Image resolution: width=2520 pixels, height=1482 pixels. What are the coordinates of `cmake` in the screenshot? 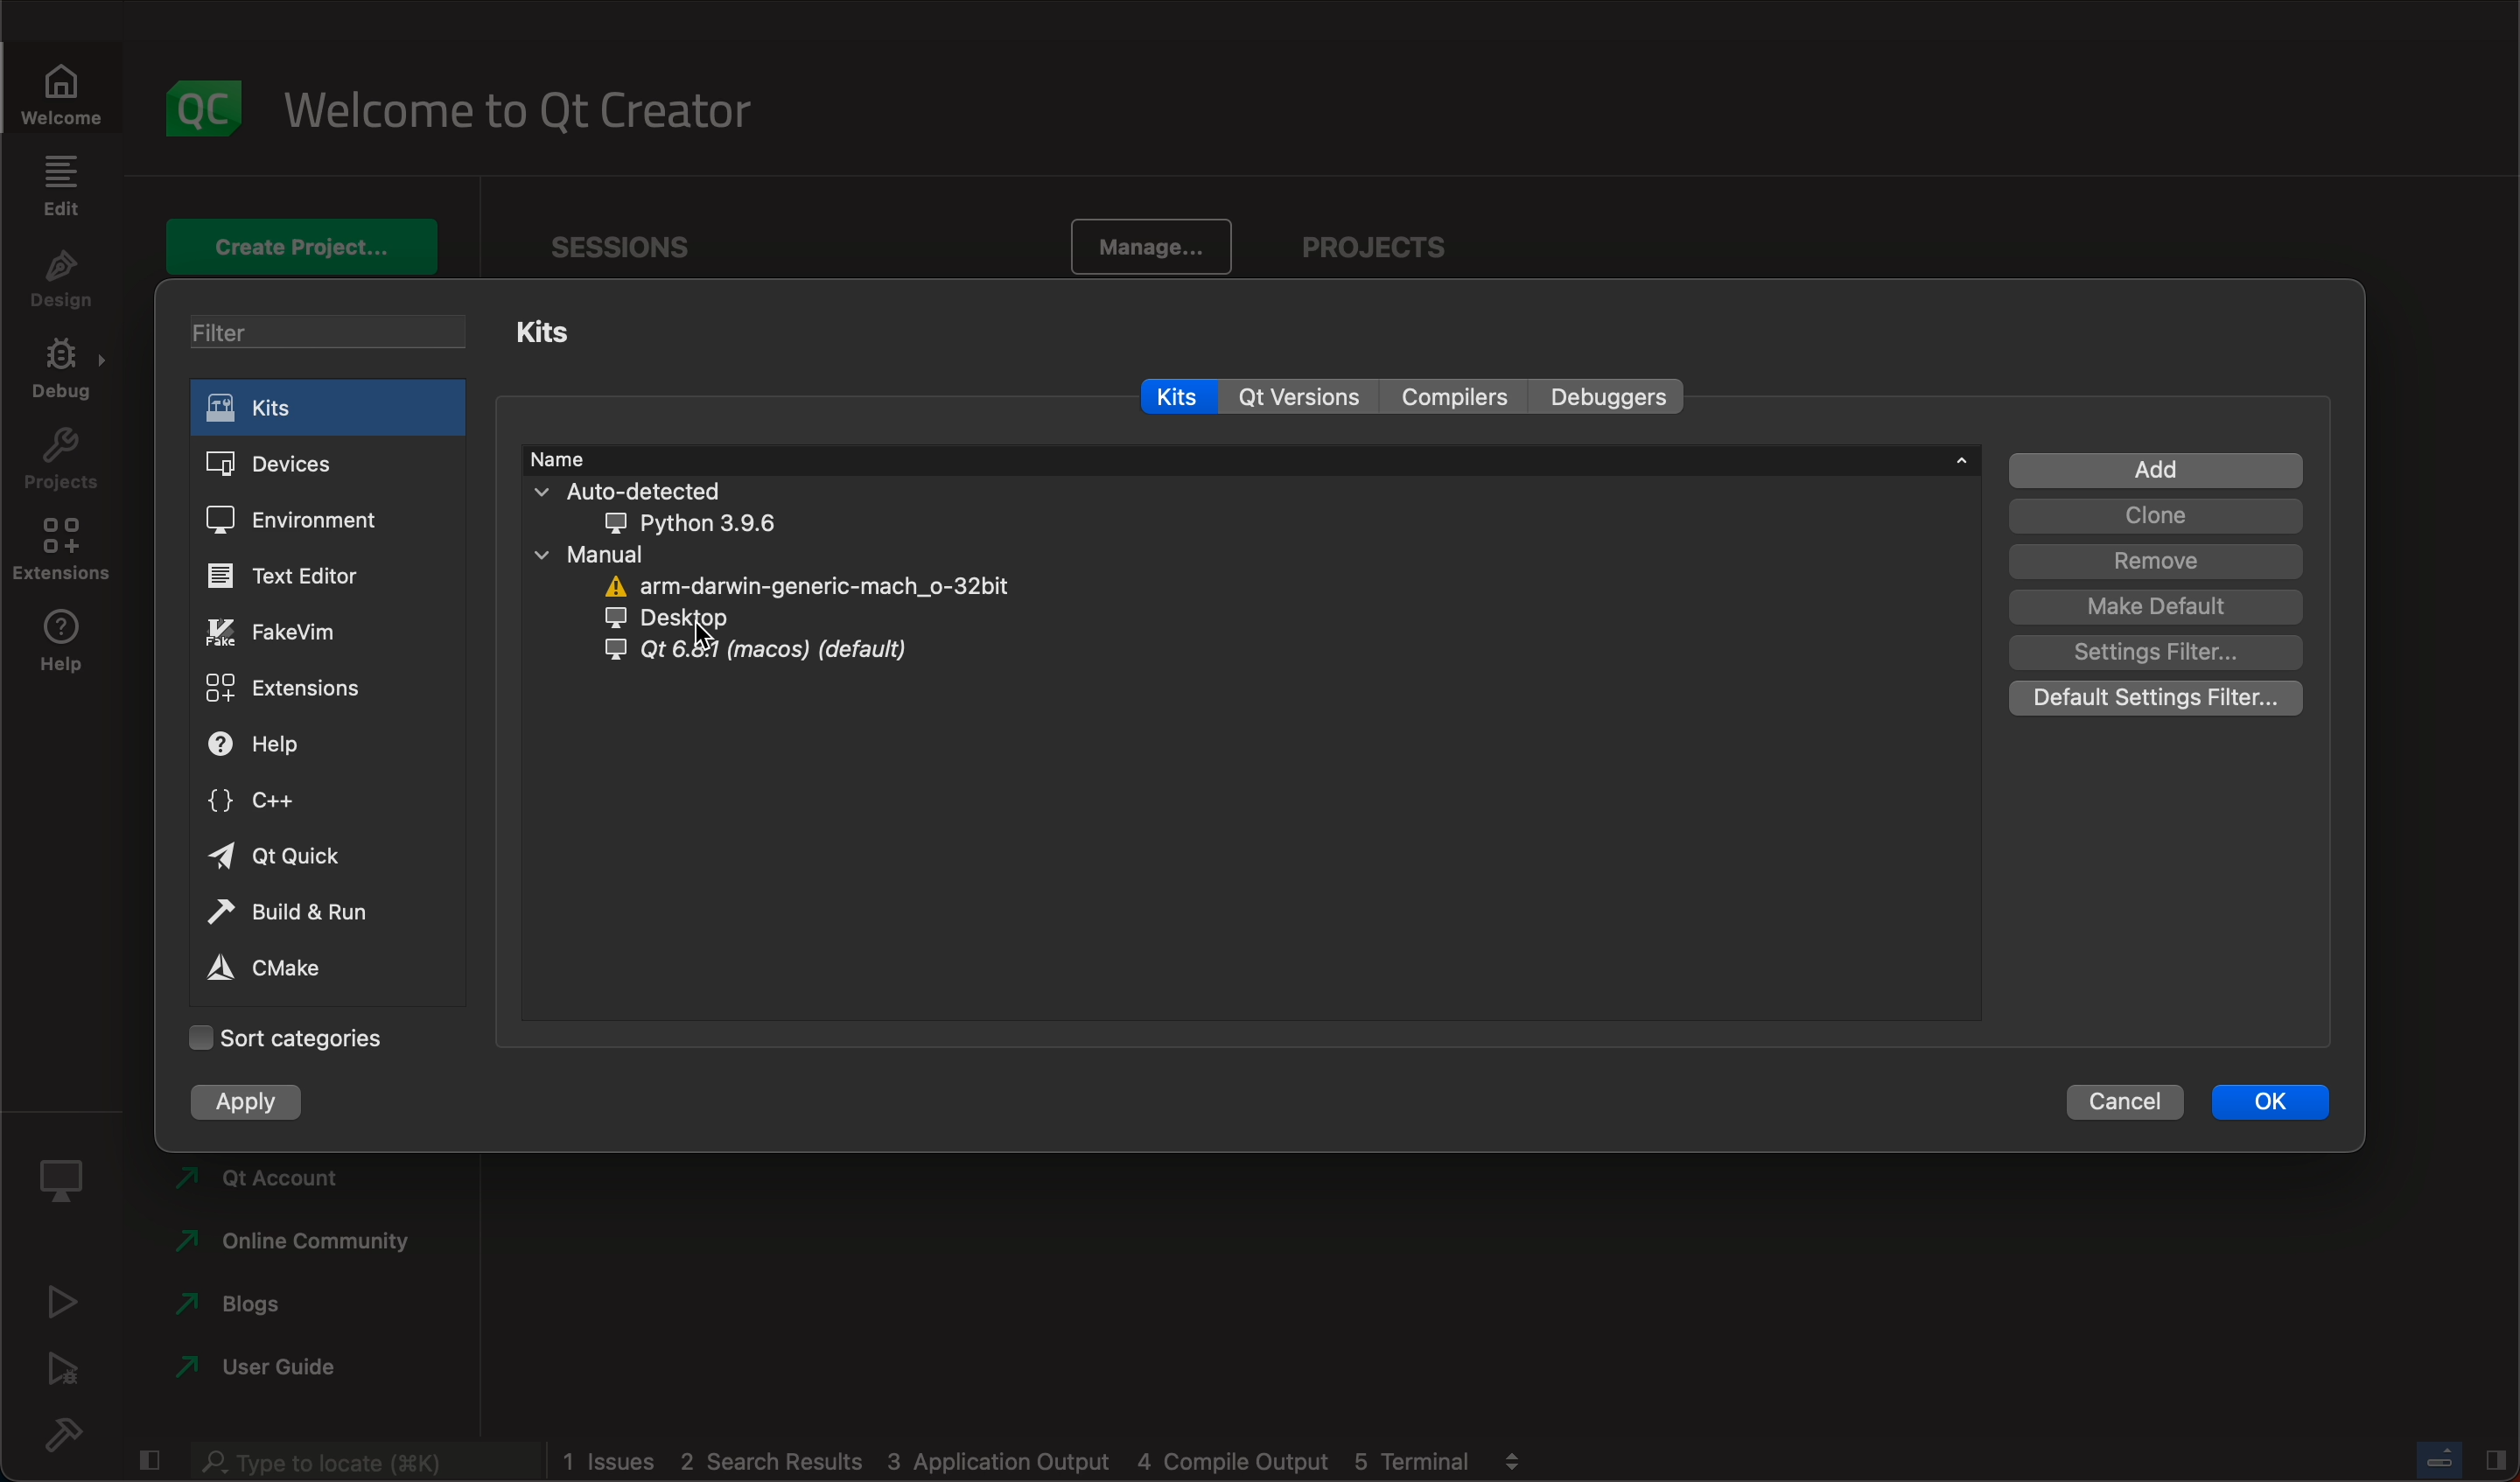 It's located at (266, 966).